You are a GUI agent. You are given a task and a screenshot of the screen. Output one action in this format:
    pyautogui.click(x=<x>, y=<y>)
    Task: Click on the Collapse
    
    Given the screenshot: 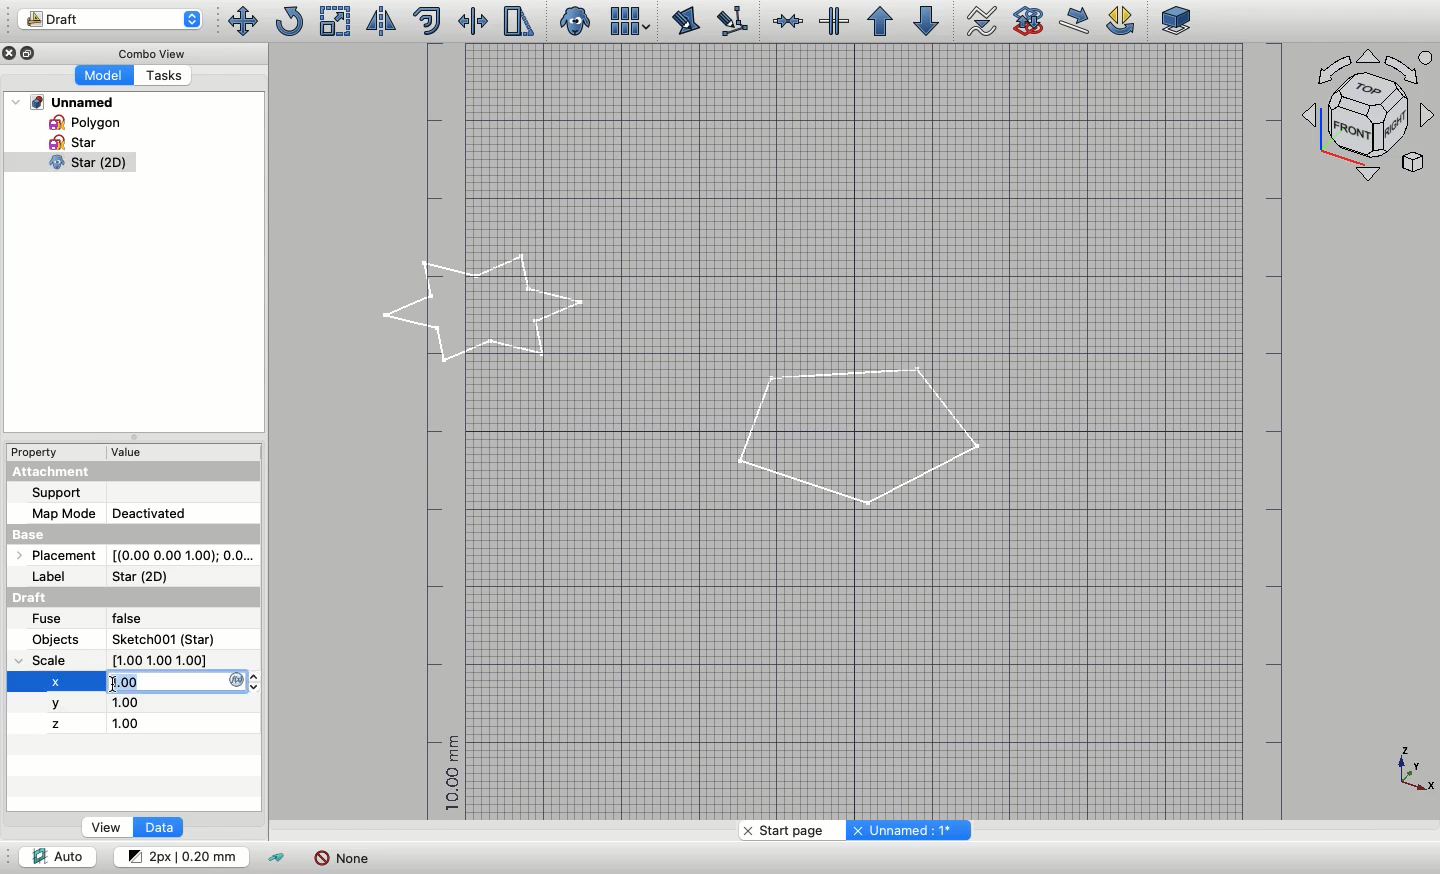 What is the action you would take?
    pyautogui.click(x=132, y=437)
    